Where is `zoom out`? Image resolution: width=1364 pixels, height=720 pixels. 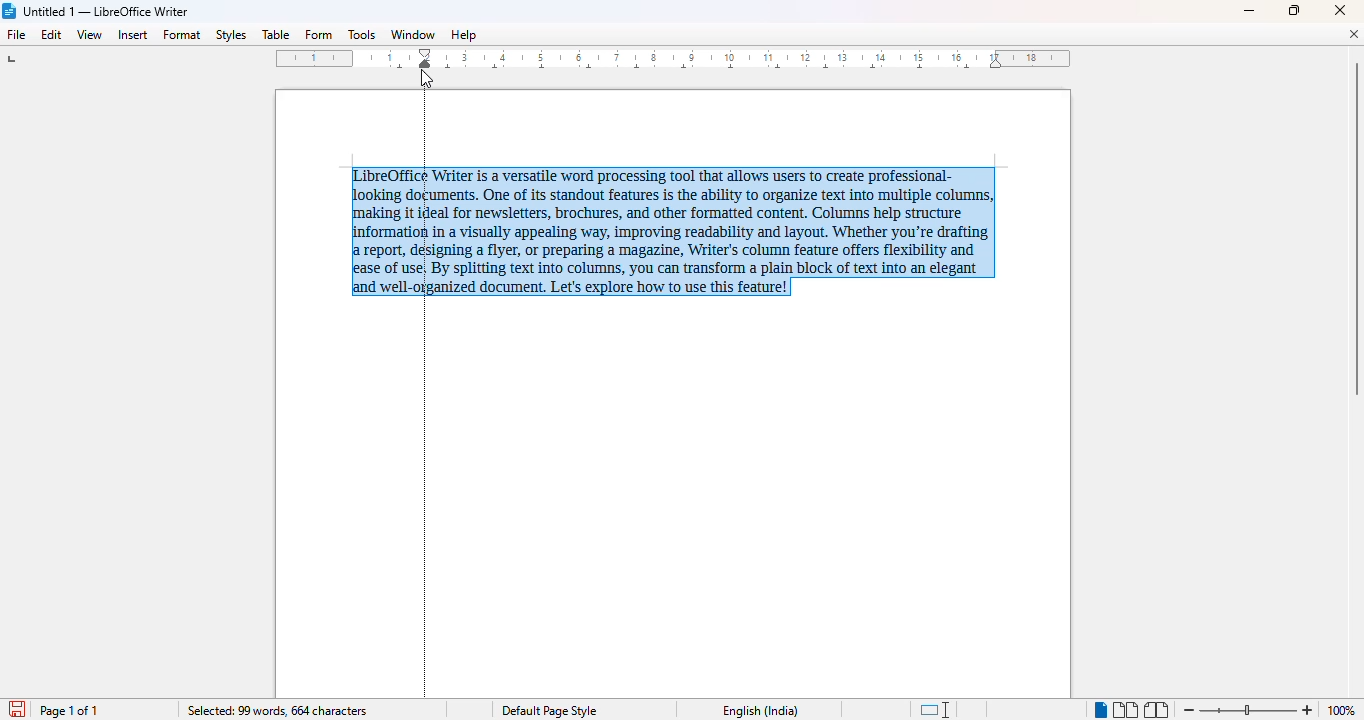 zoom out is located at coordinates (1190, 710).